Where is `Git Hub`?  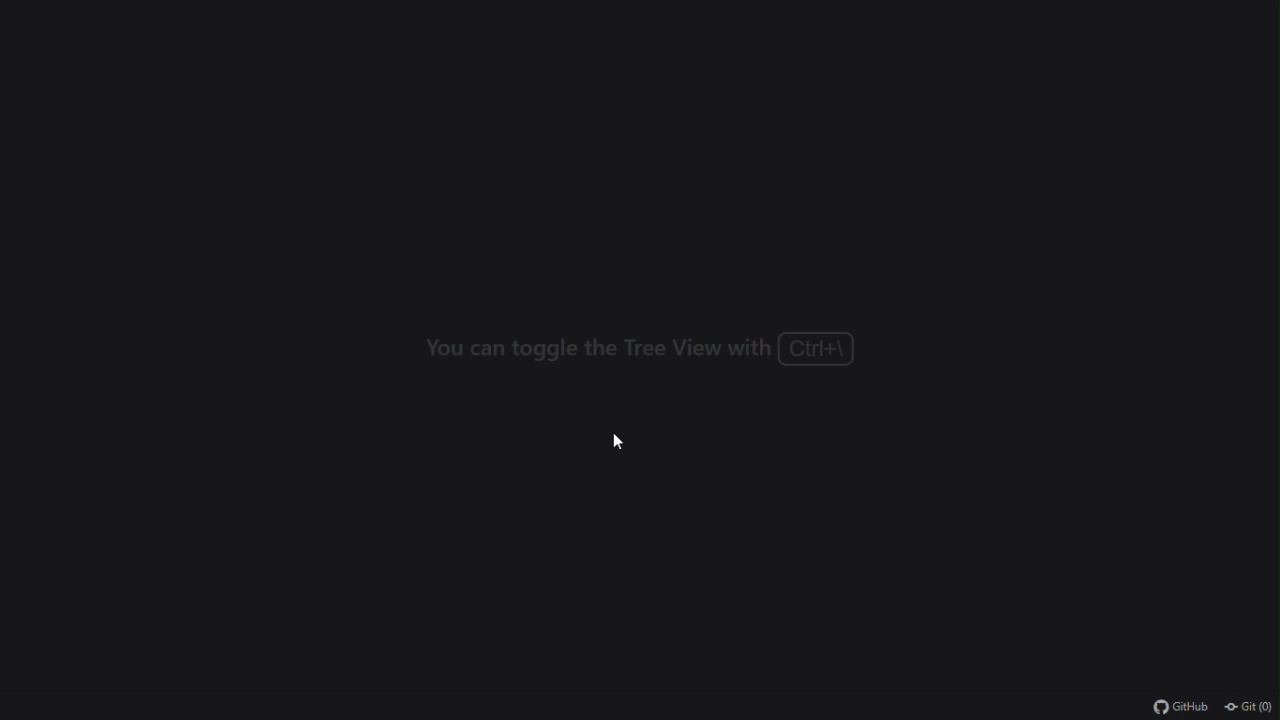
Git Hub is located at coordinates (1171, 708).